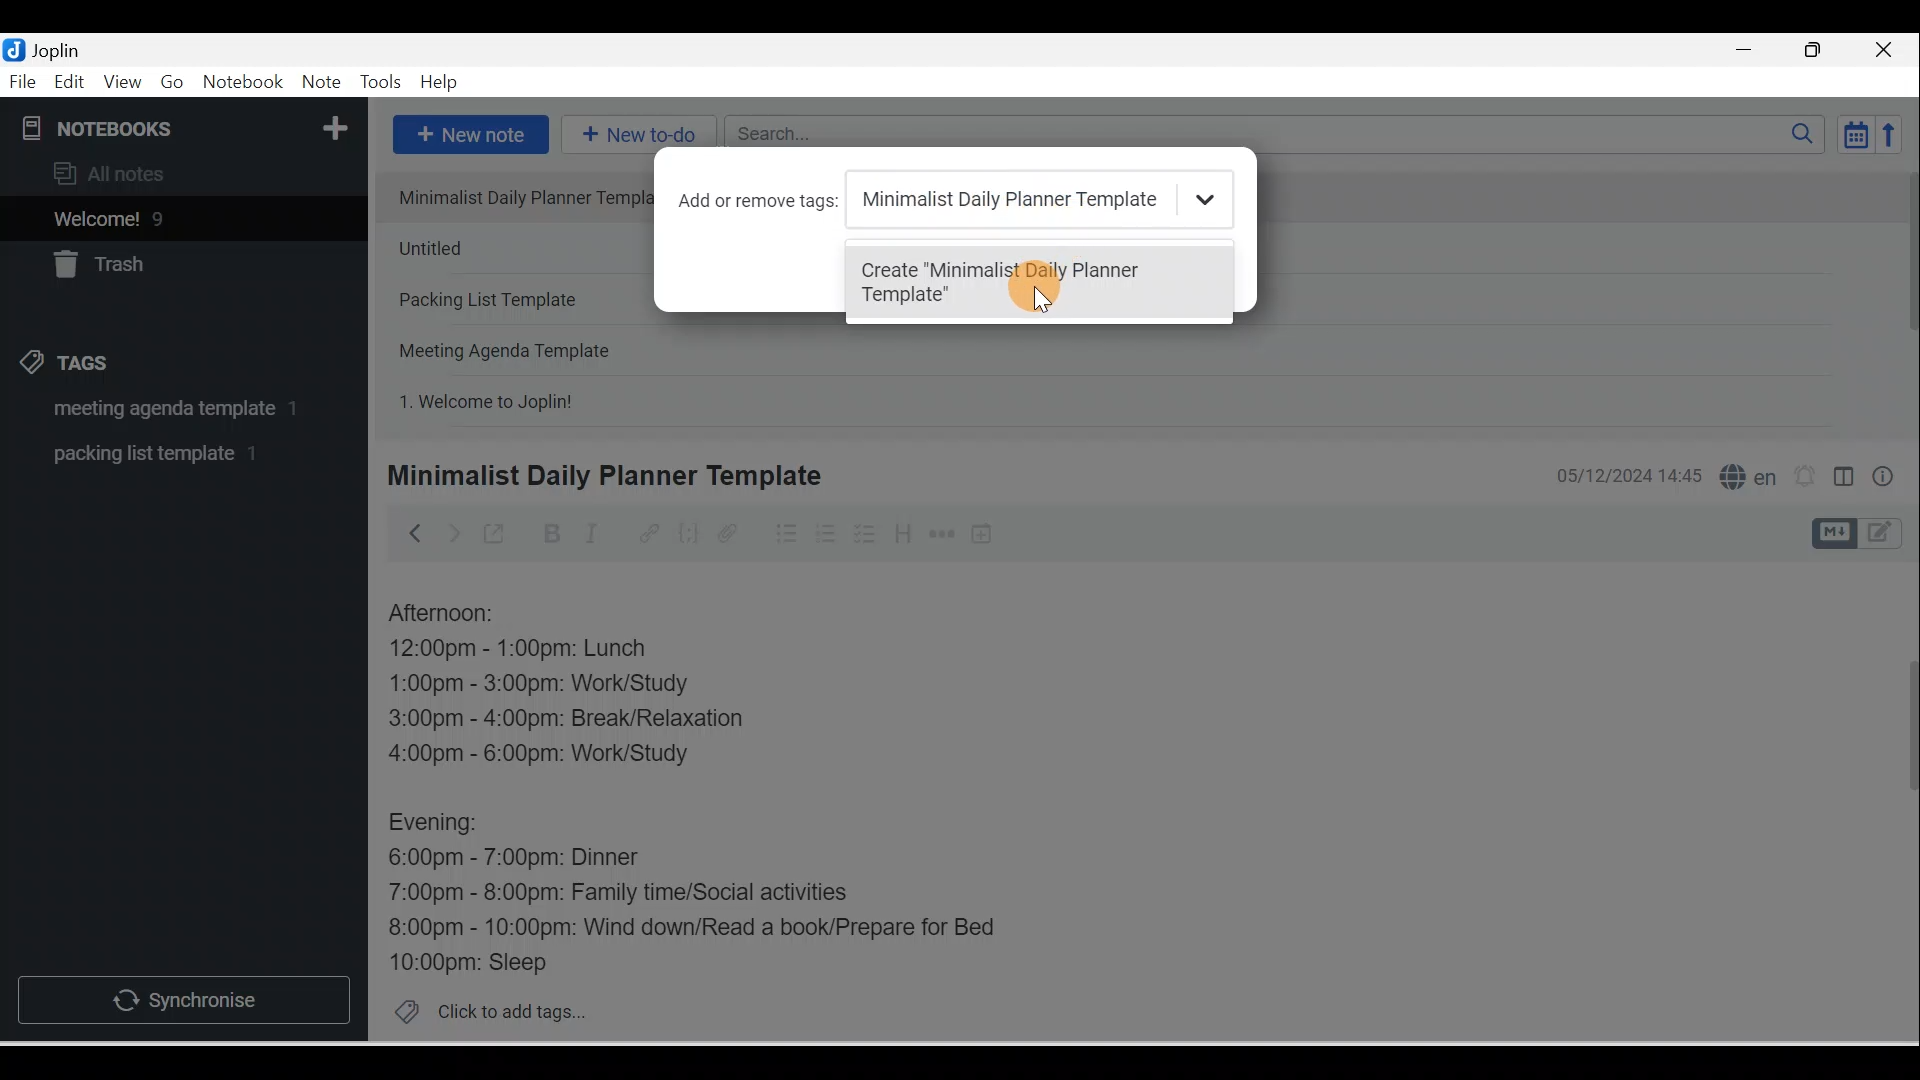 The height and width of the screenshot is (1080, 1920). Describe the element at coordinates (549, 534) in the screenshot. I see `Bold` at that location.